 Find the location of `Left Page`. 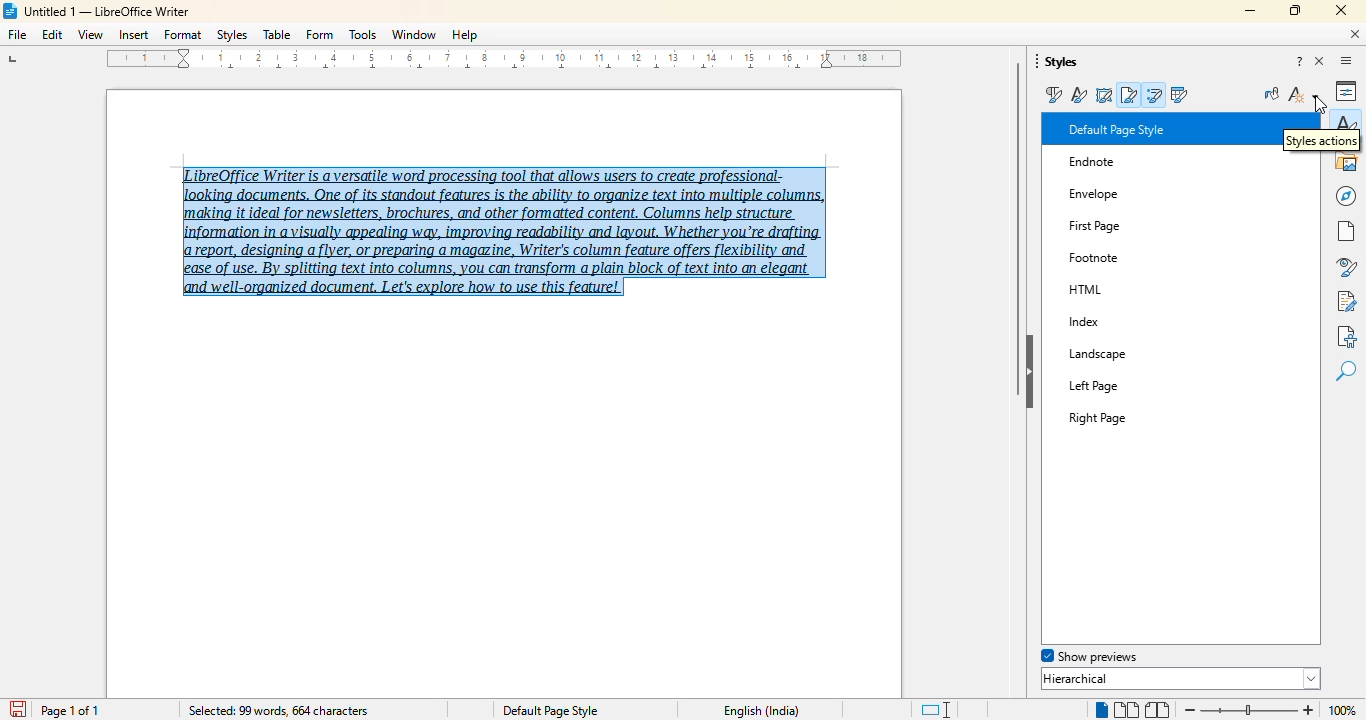

Left Page is located at coordinates (1122, 384).